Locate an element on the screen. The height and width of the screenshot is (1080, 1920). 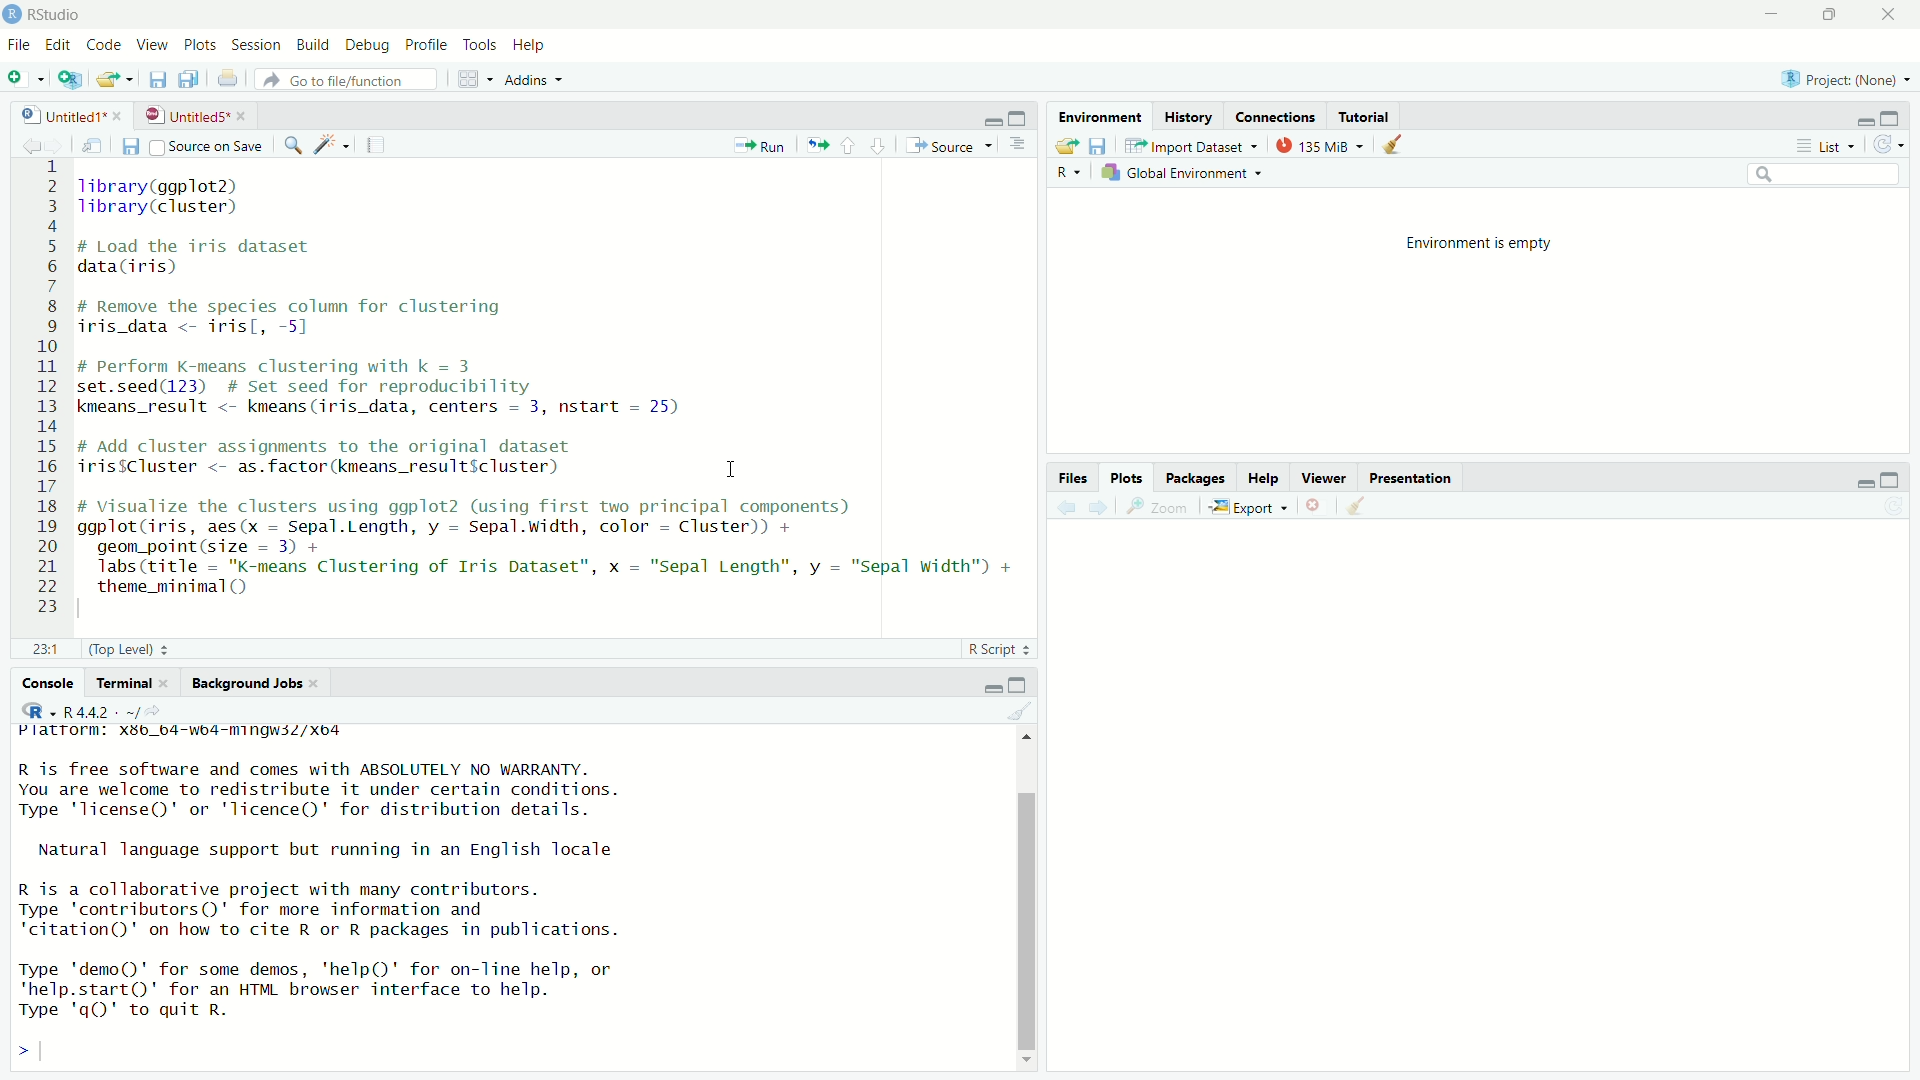
presentation is located at coordinates (1419, 477).